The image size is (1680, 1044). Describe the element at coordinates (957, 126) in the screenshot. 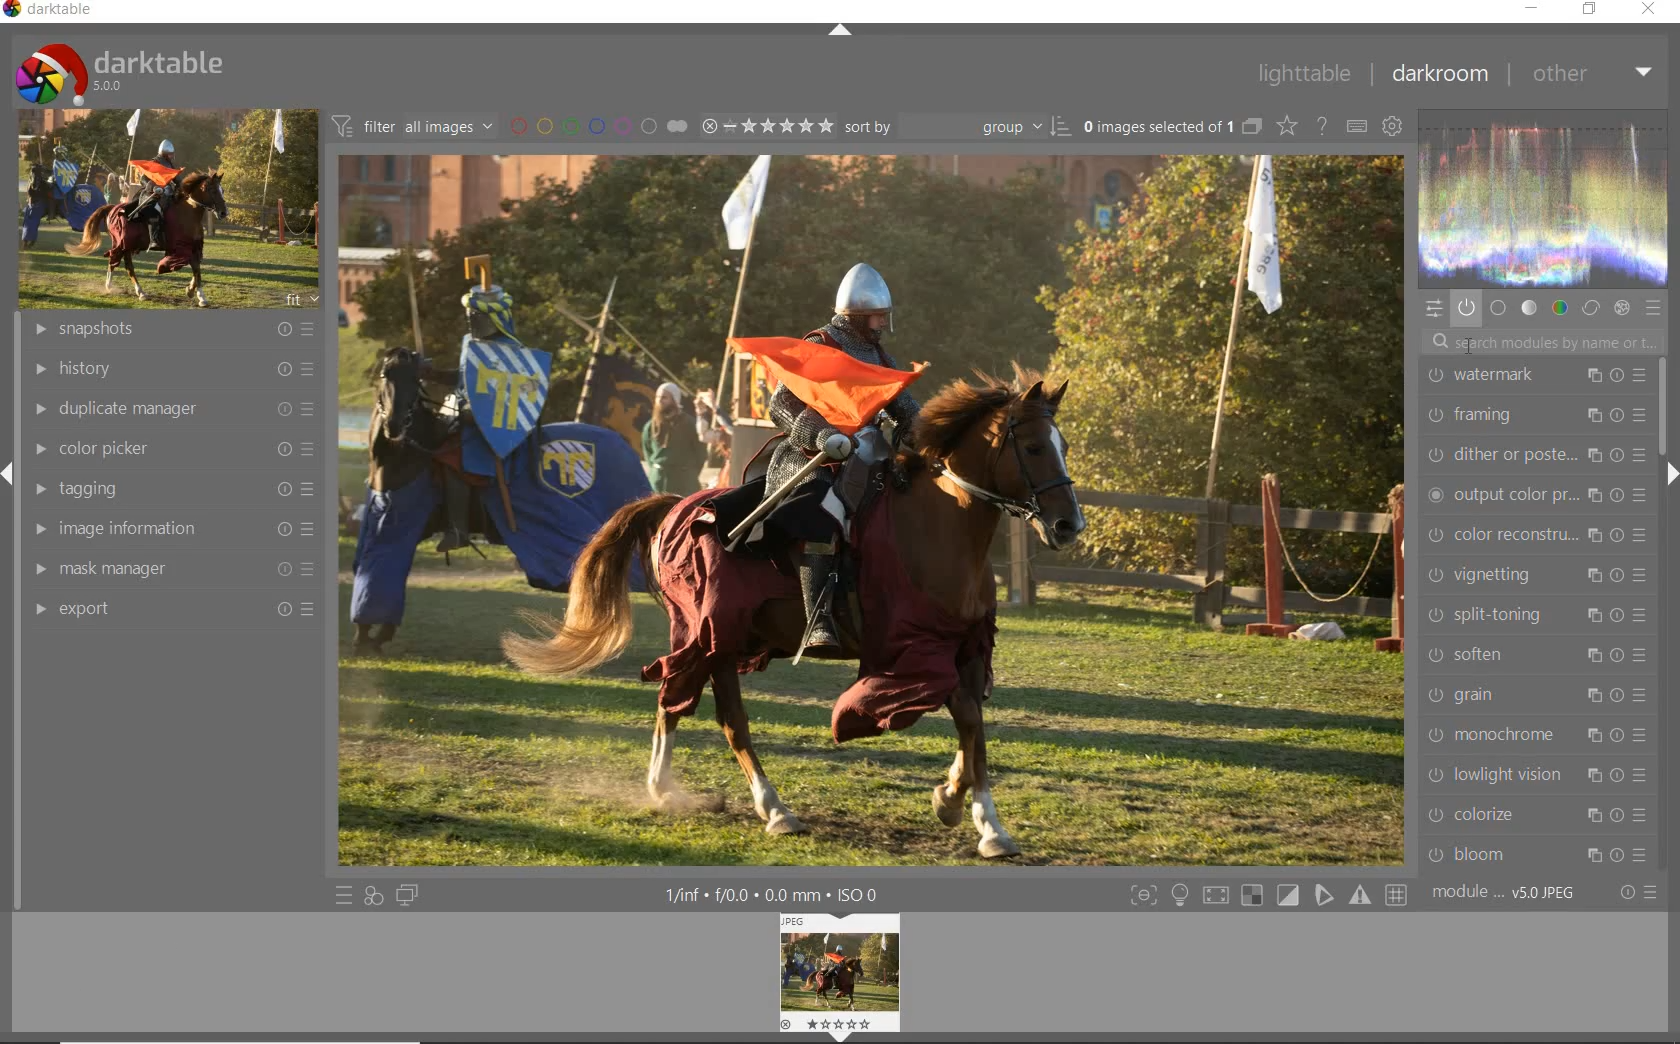

I see `Sort by` at that location.